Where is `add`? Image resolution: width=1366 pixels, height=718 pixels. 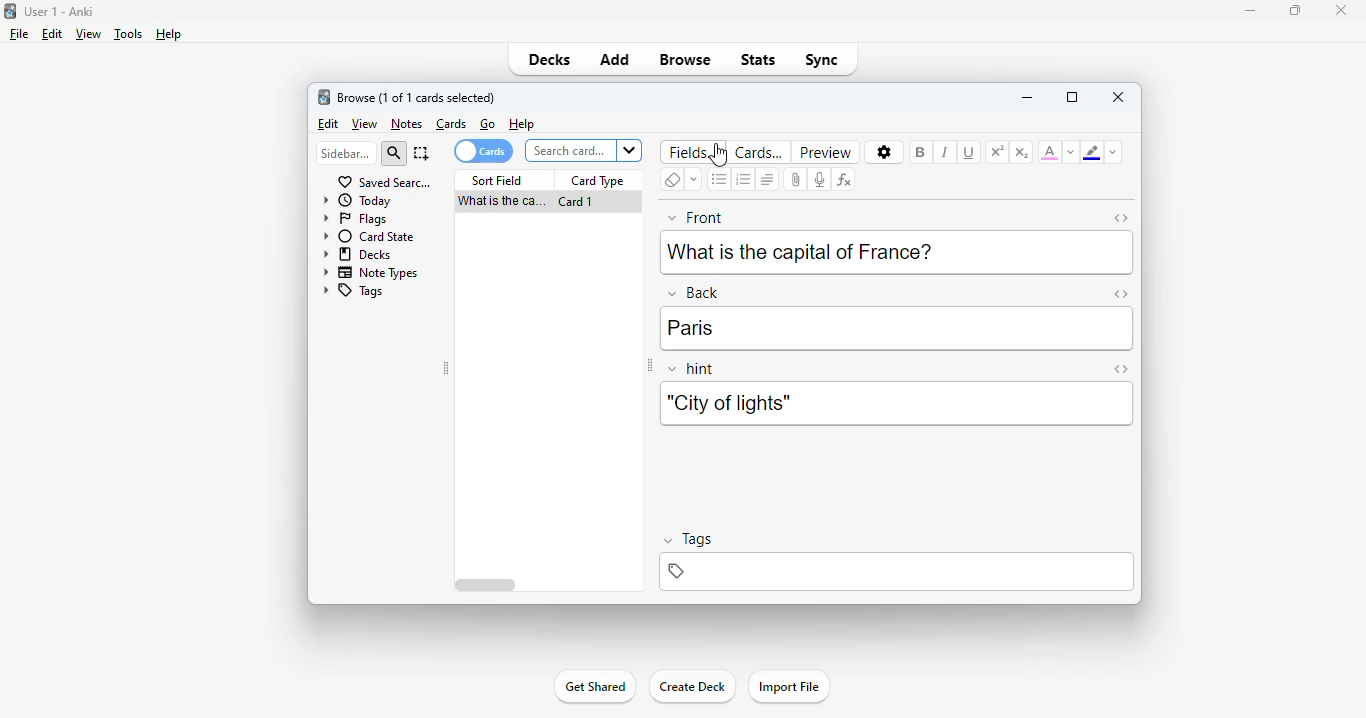 add is located at coordinates (615, 58).